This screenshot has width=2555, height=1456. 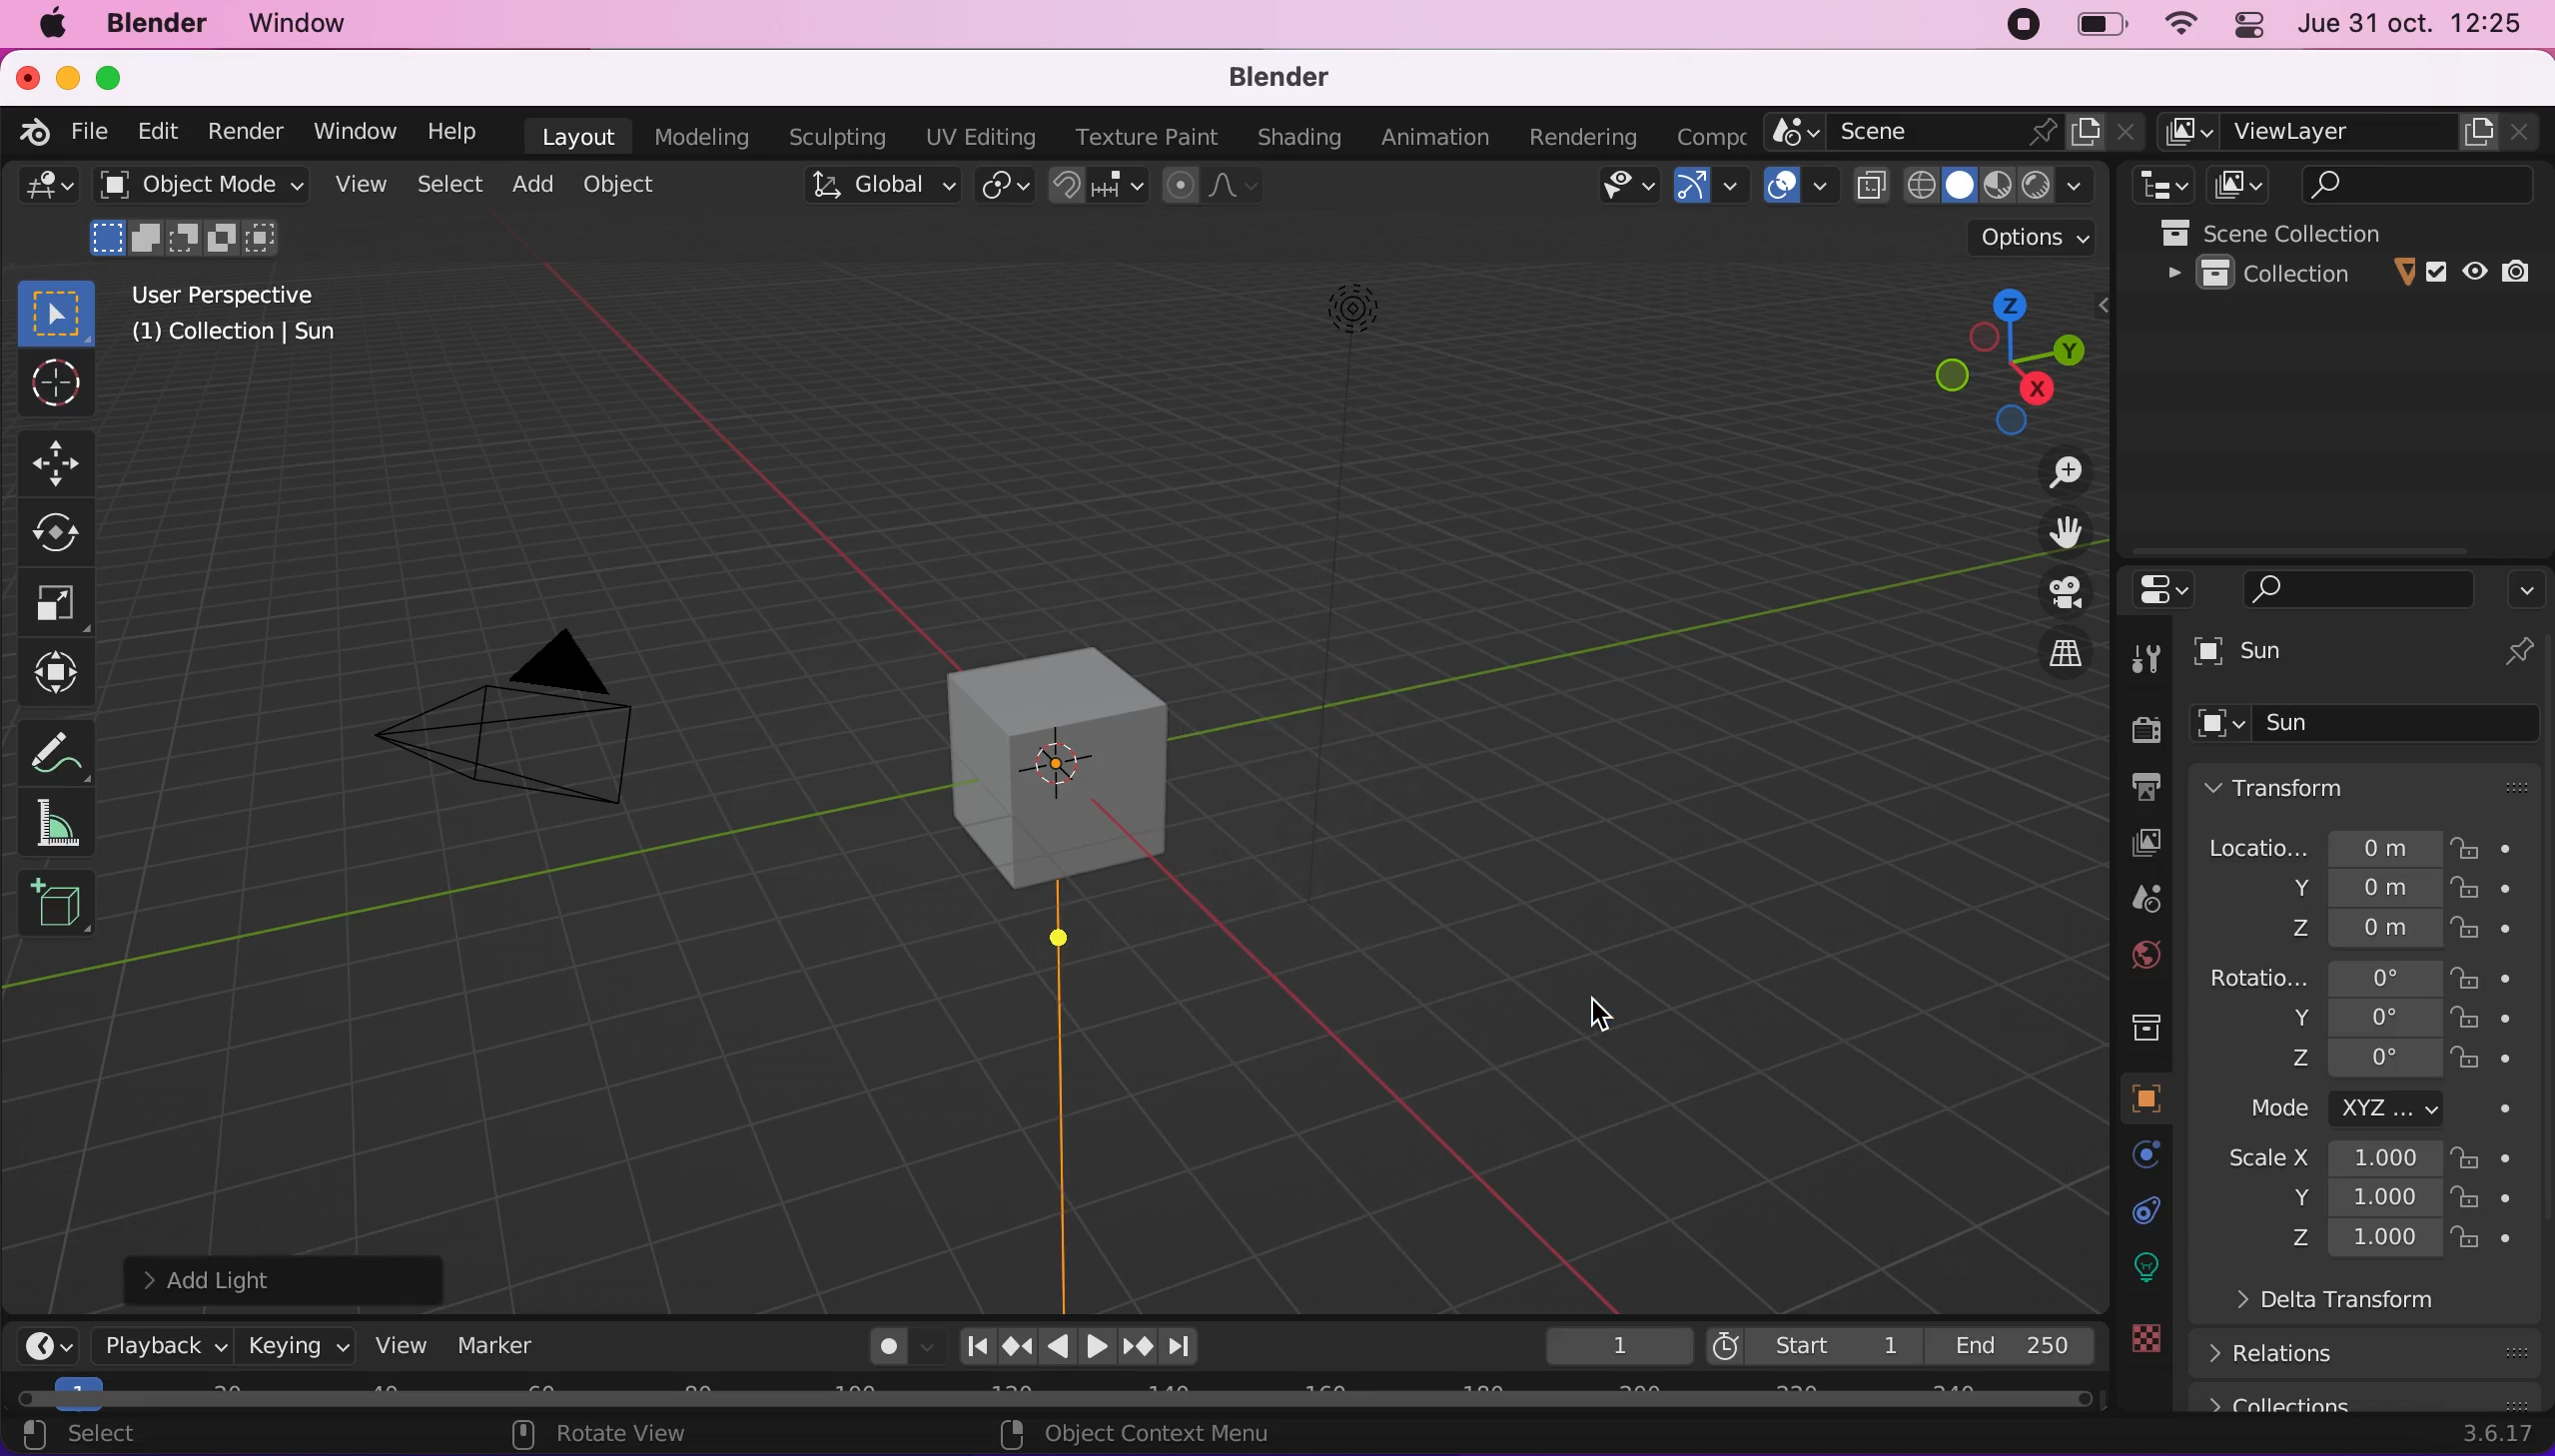 I want to click on light, so click(x=1343, y=336).